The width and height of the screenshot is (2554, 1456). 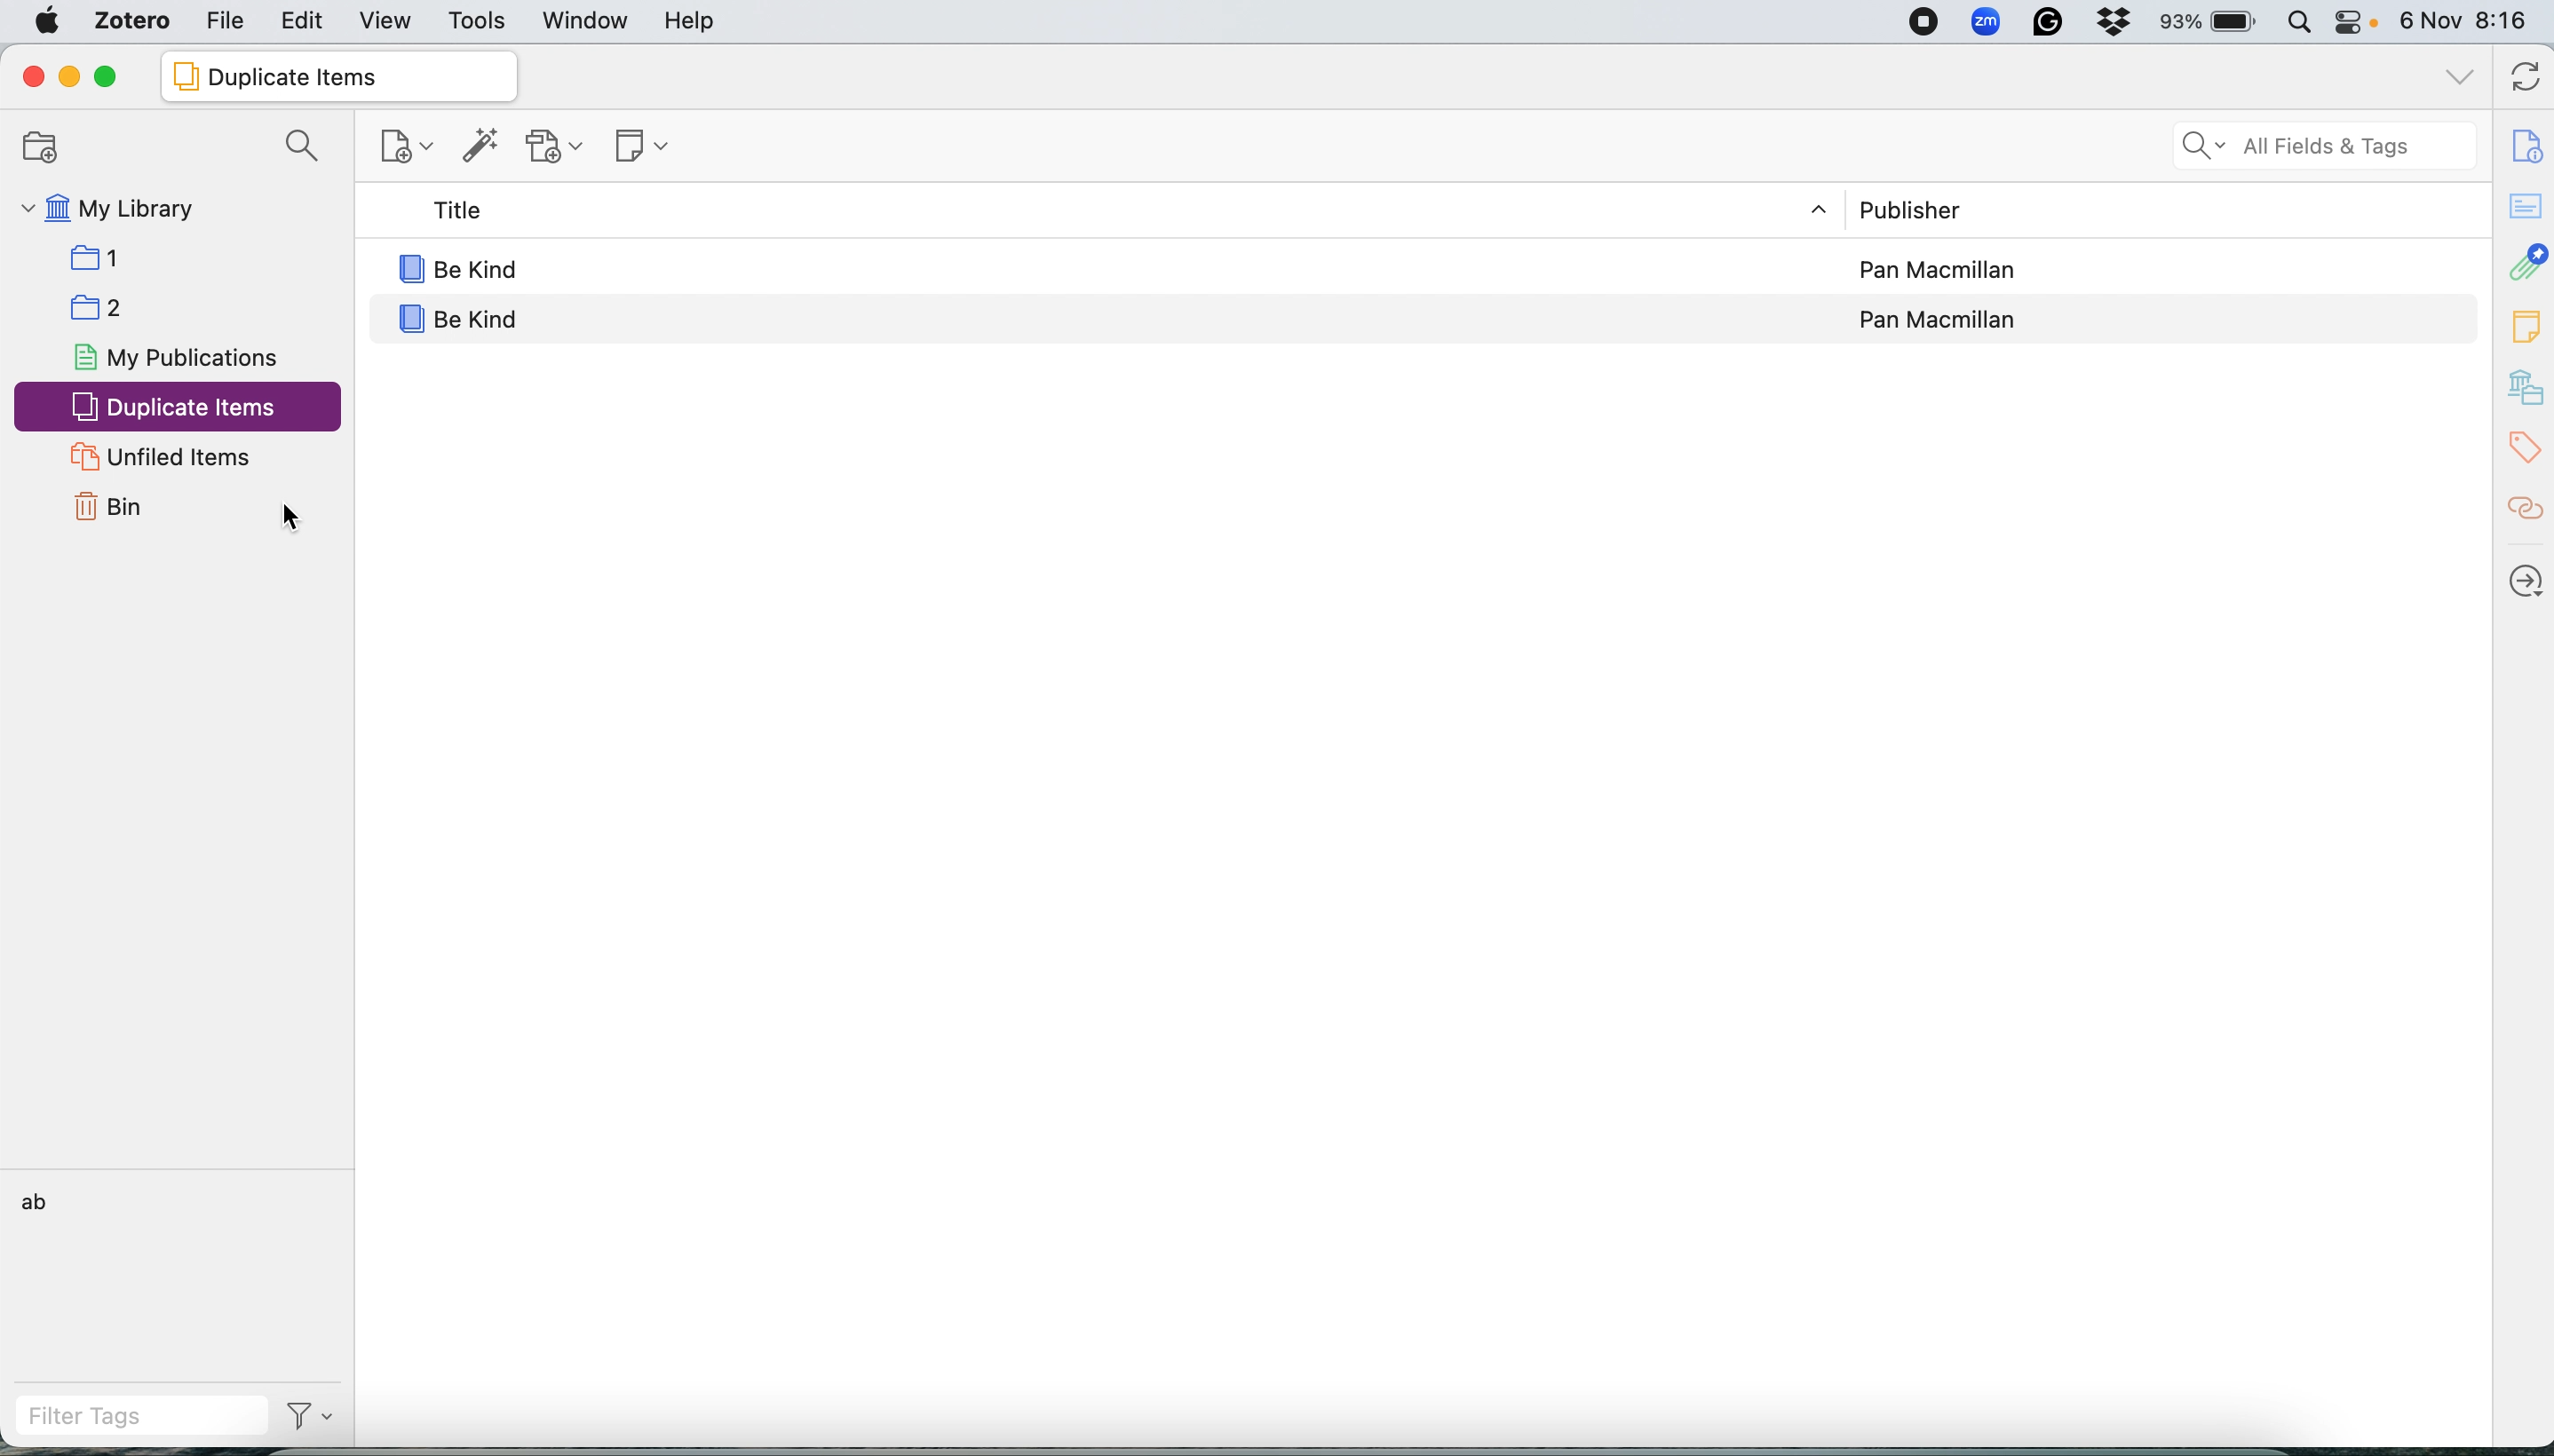 What do you see at coordinates (69, 75) in the screenshot?
I see `minimize` at bounding box center [69, 75].